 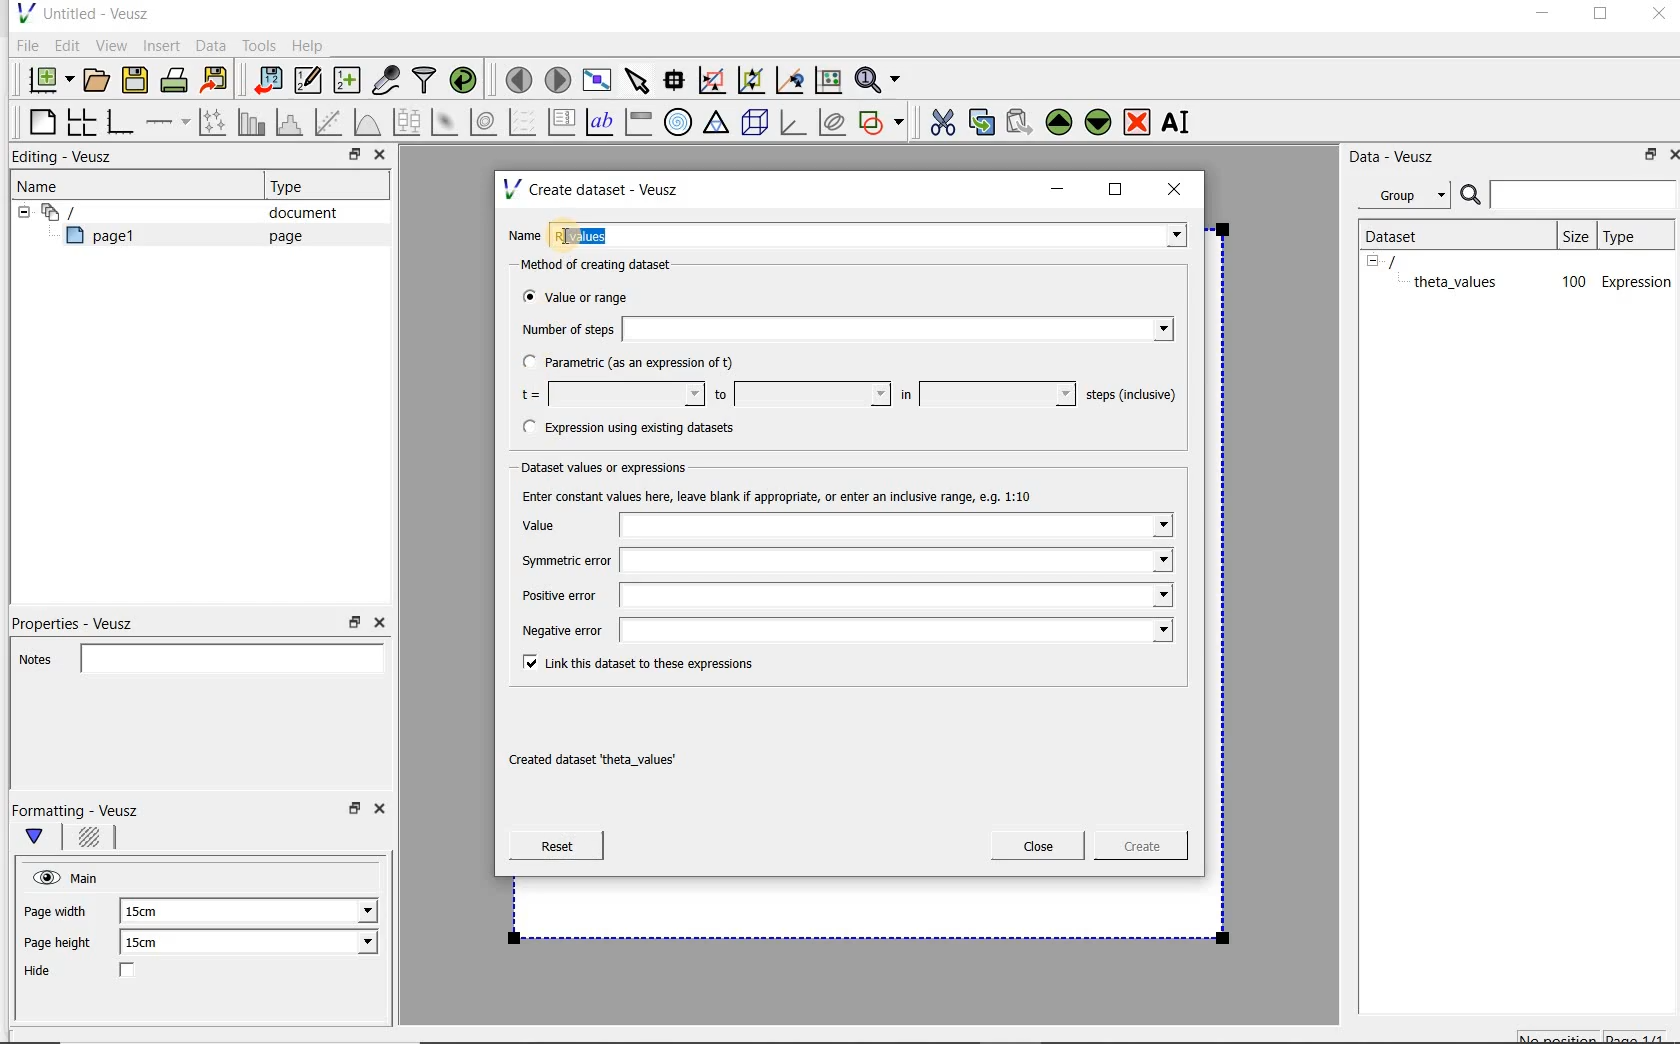 What do you see at coordinates (828, 79) in the screenshot?
I see `click to reset graph axes` at bounding box center [828, 79].